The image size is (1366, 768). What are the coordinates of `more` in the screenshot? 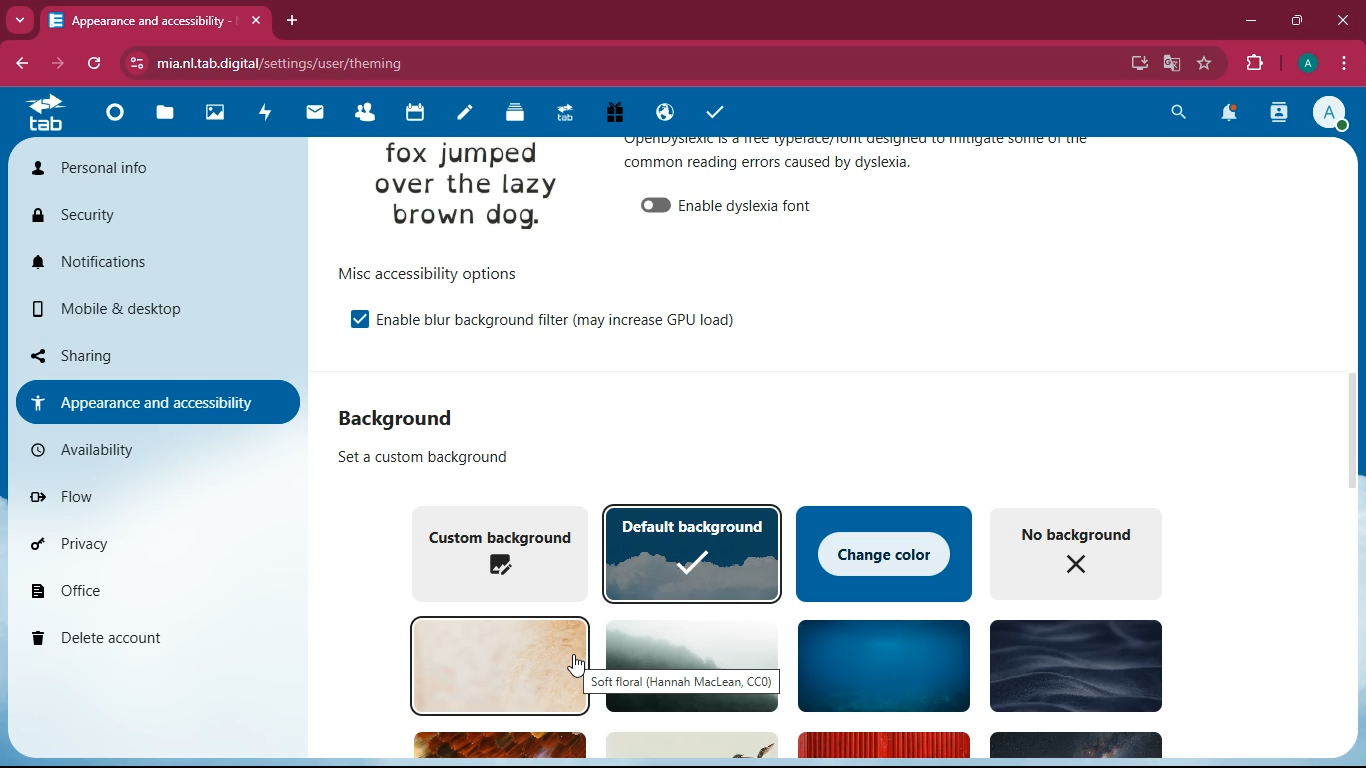 It's located at (20, 20).